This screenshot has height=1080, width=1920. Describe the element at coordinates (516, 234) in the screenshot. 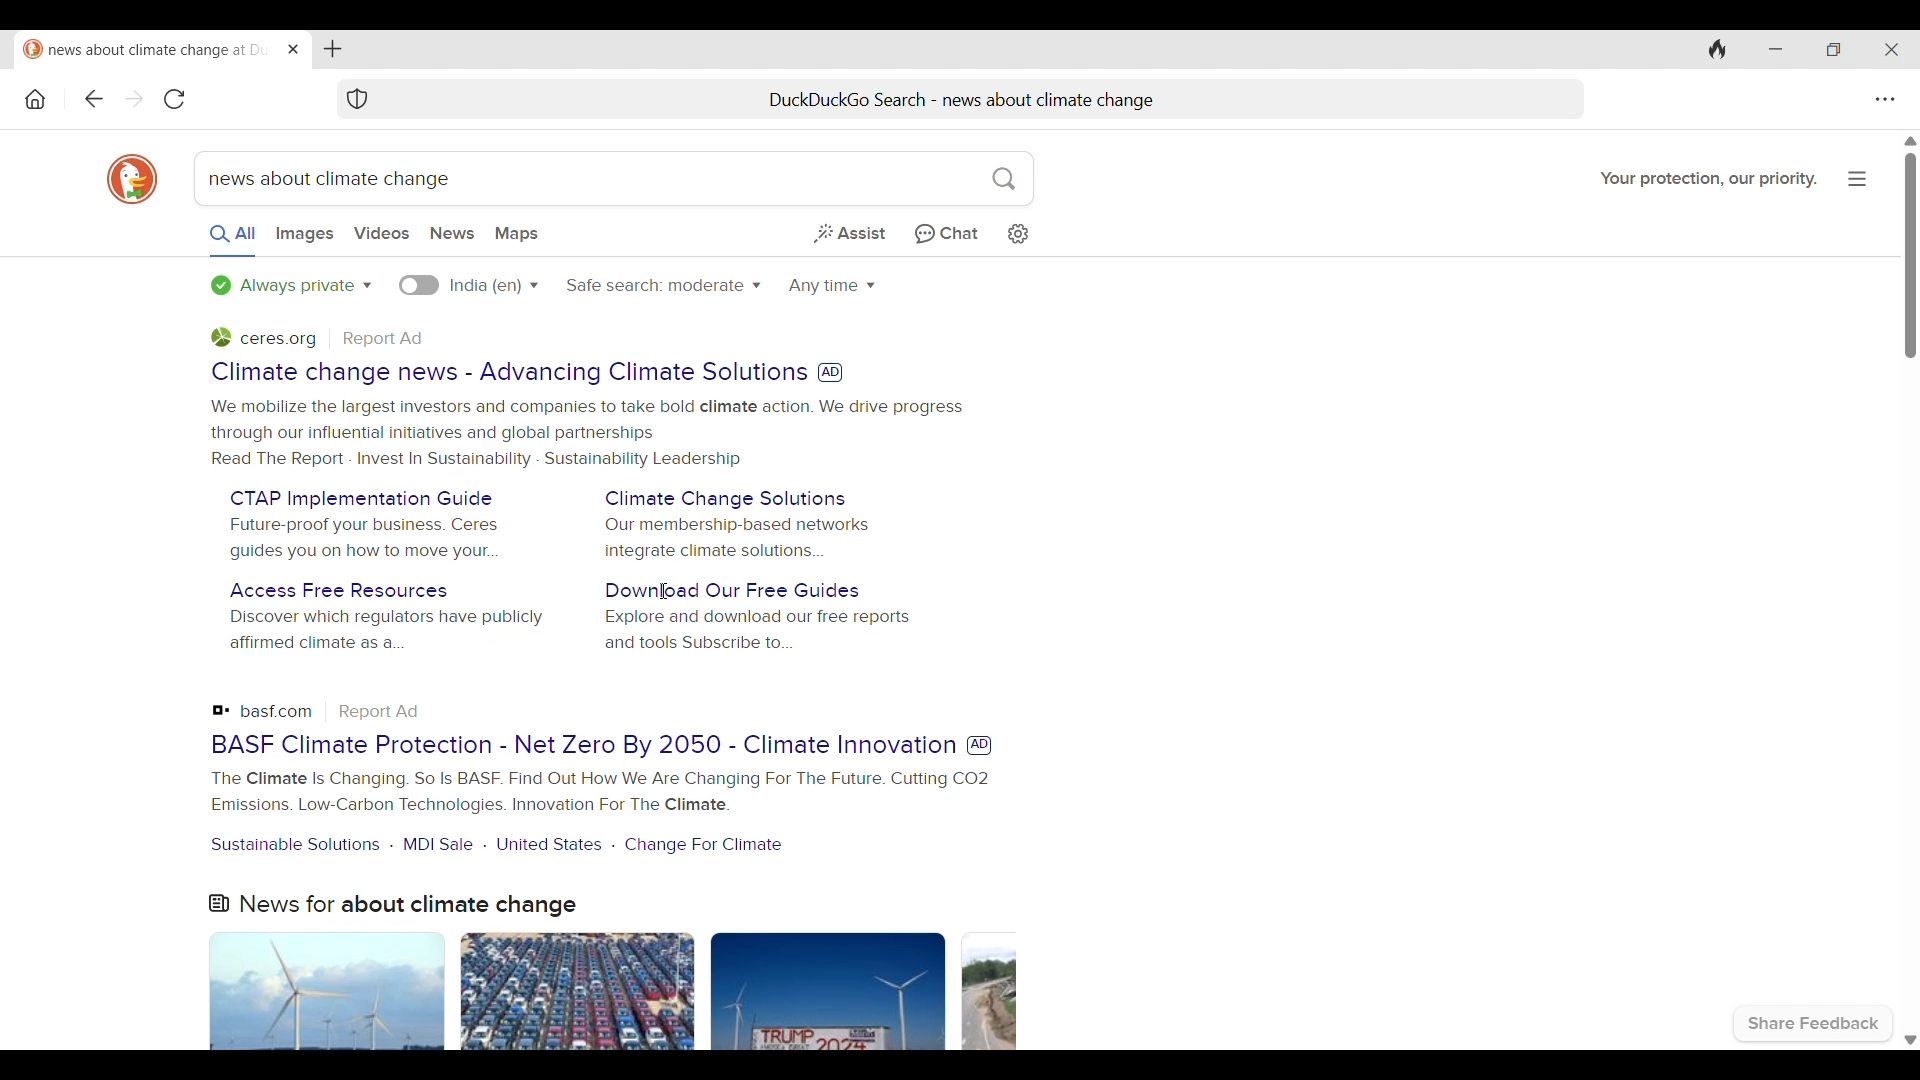

I see `Search maps` at that location.